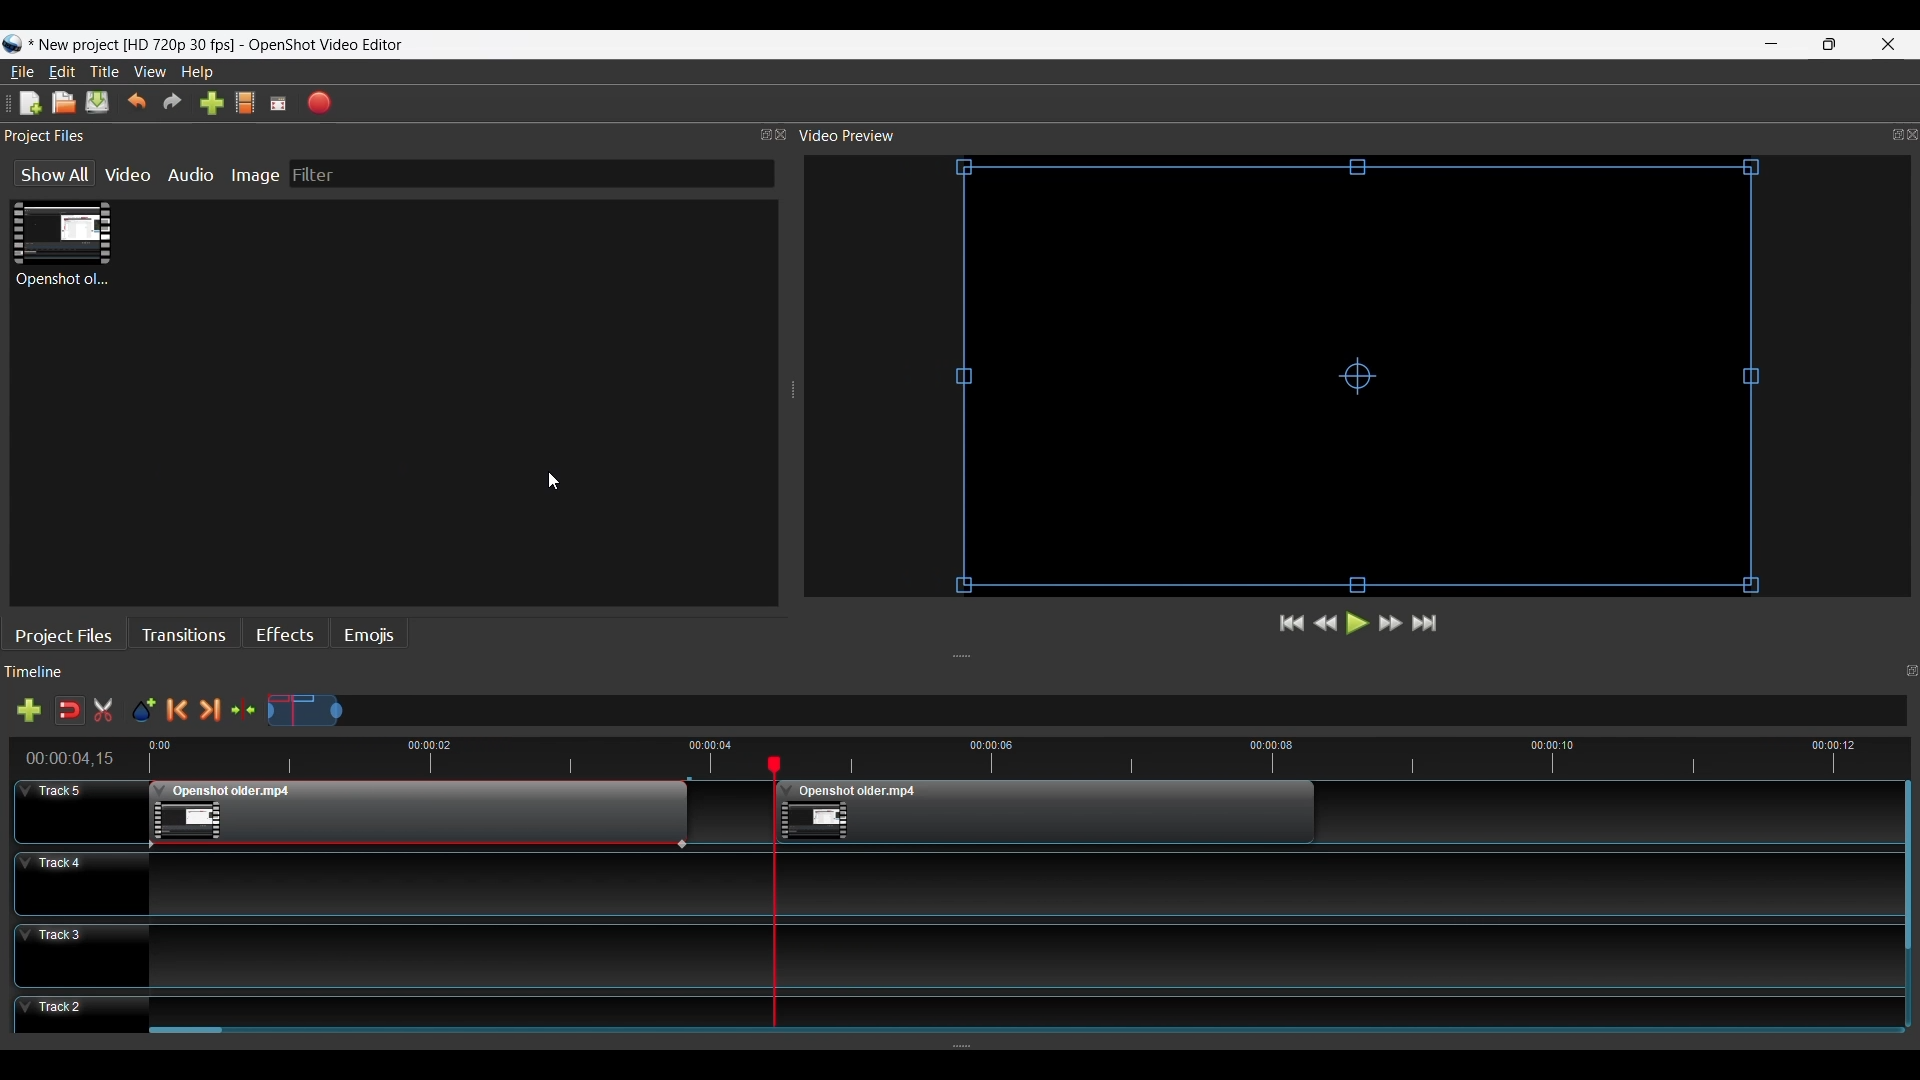 This screenshot has height=1080, width=1920. I want to click on Openshot Desktop icon, so click(12, 45).